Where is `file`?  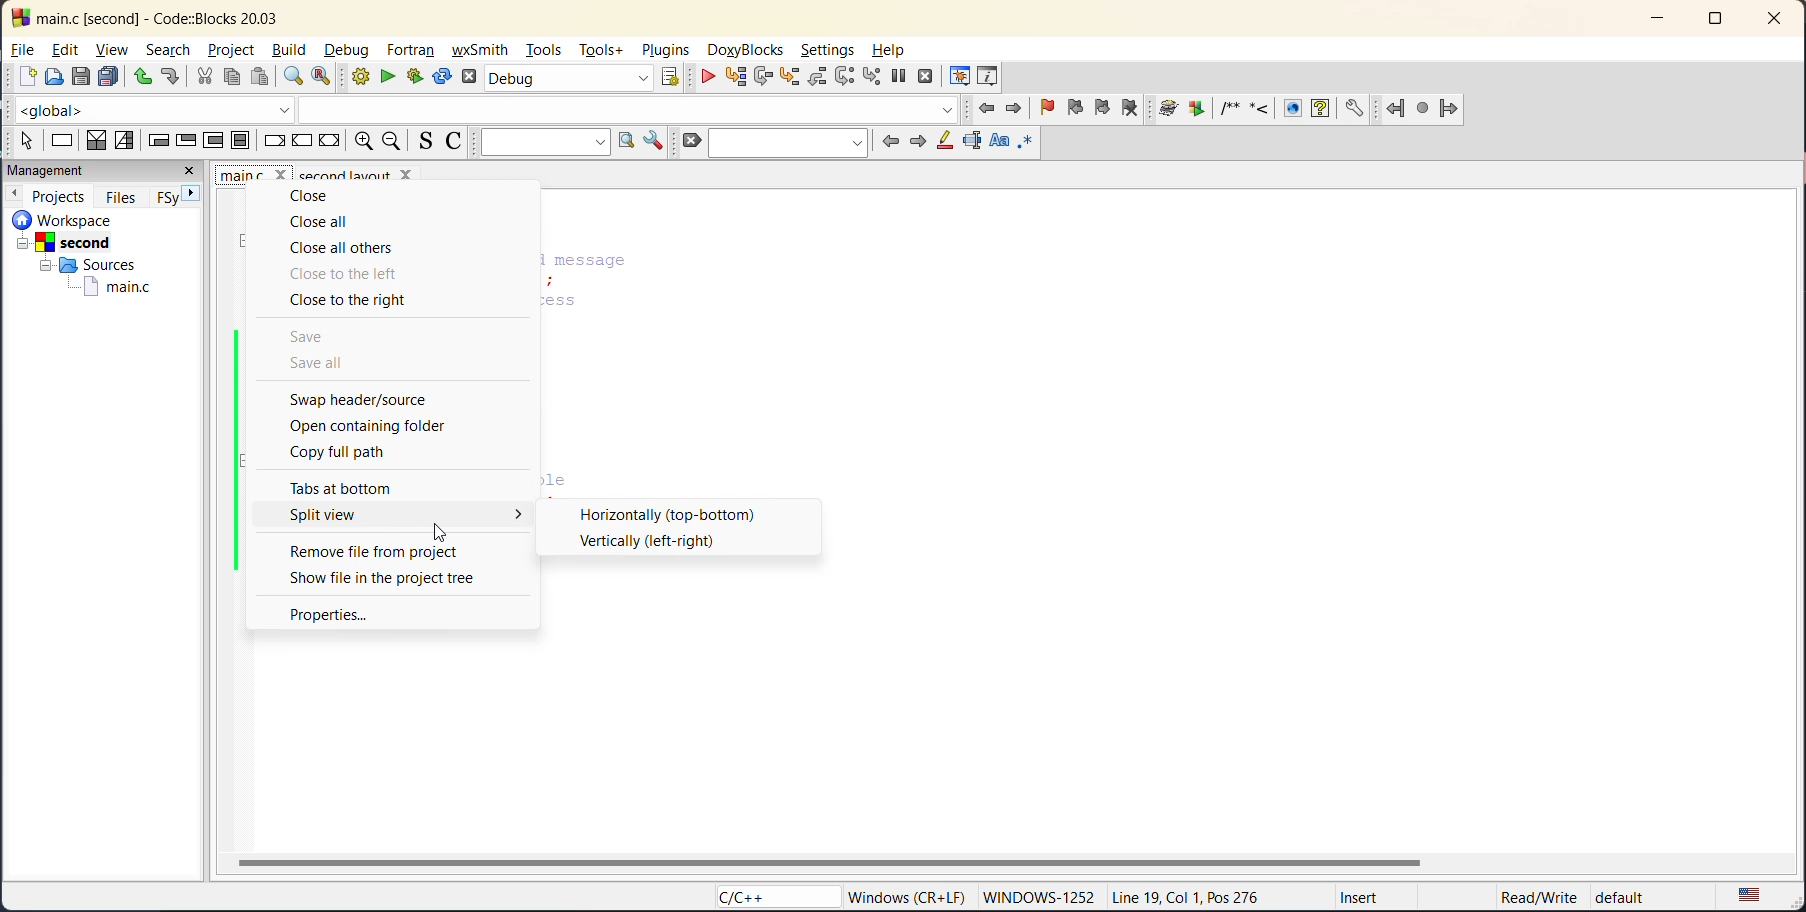 file is located at coordinates (23, 48).